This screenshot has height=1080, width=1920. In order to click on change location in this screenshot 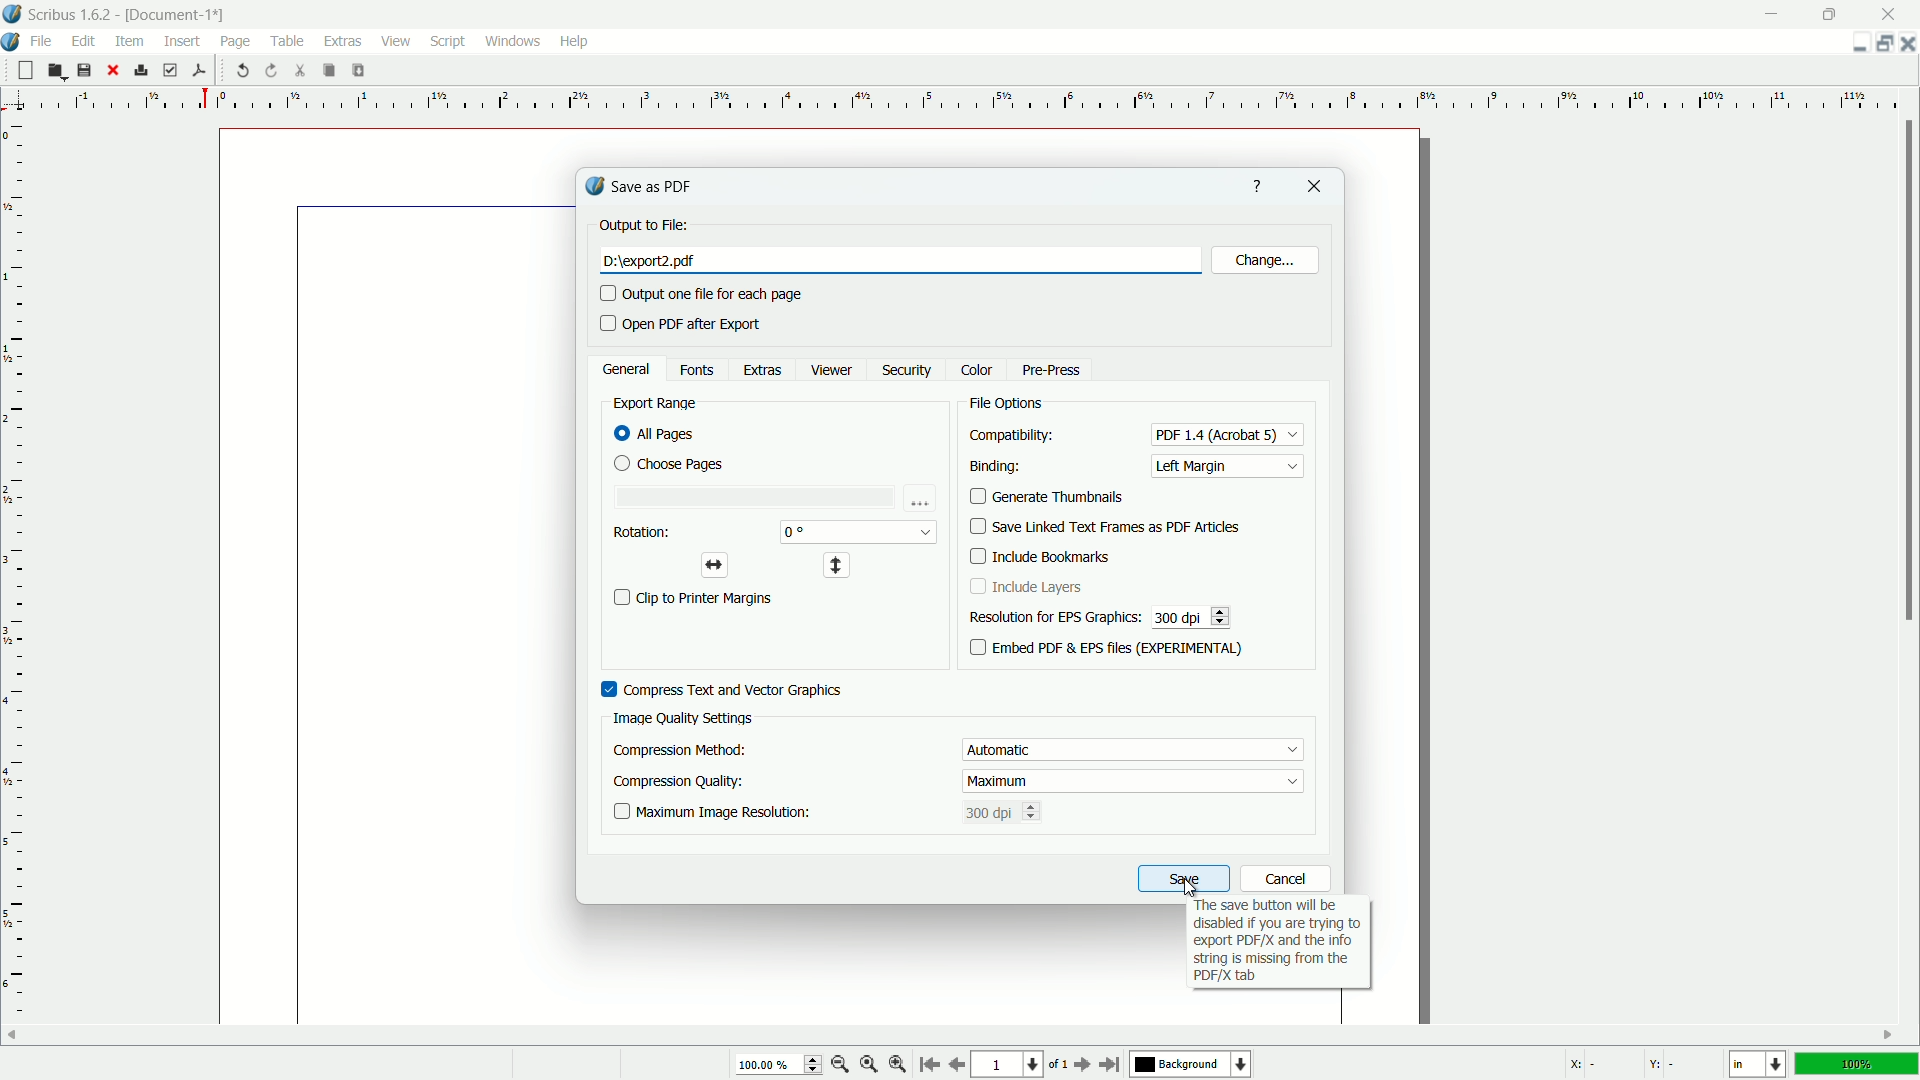, I will do `click(1264, 261)`.